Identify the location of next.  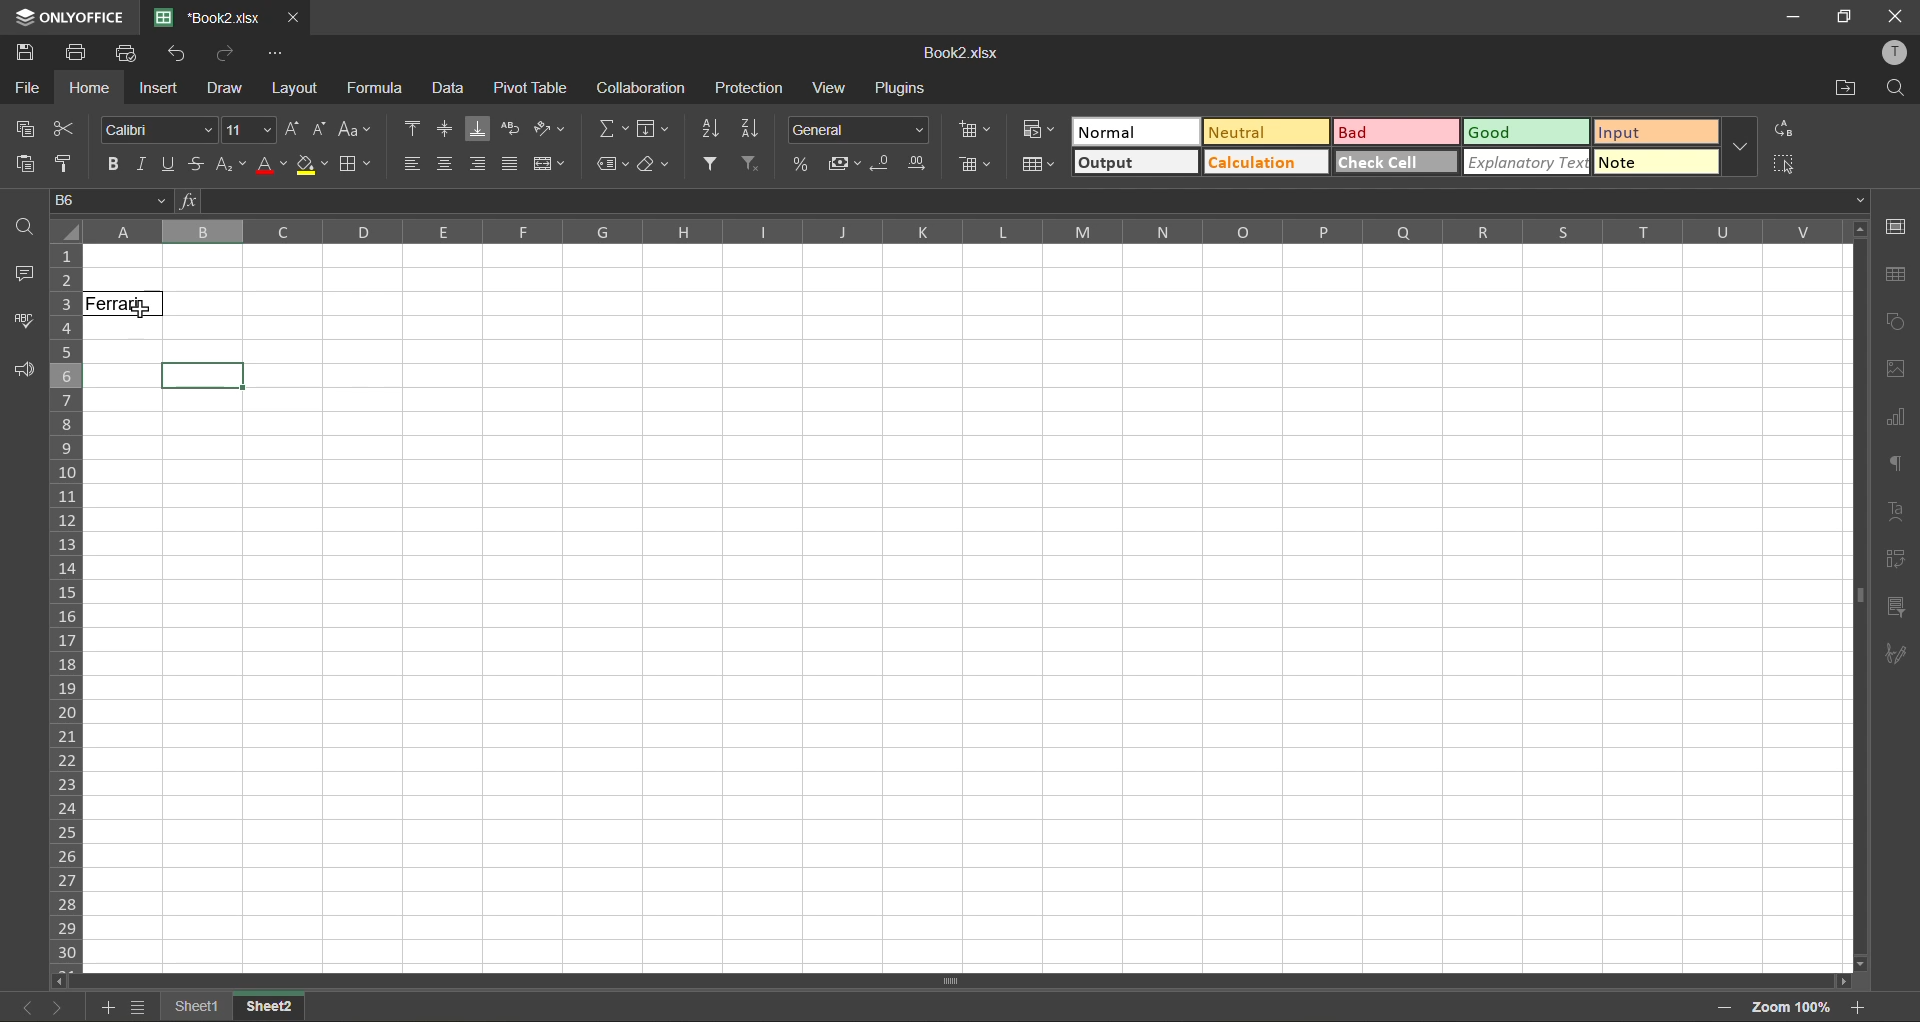
(59, 1007).